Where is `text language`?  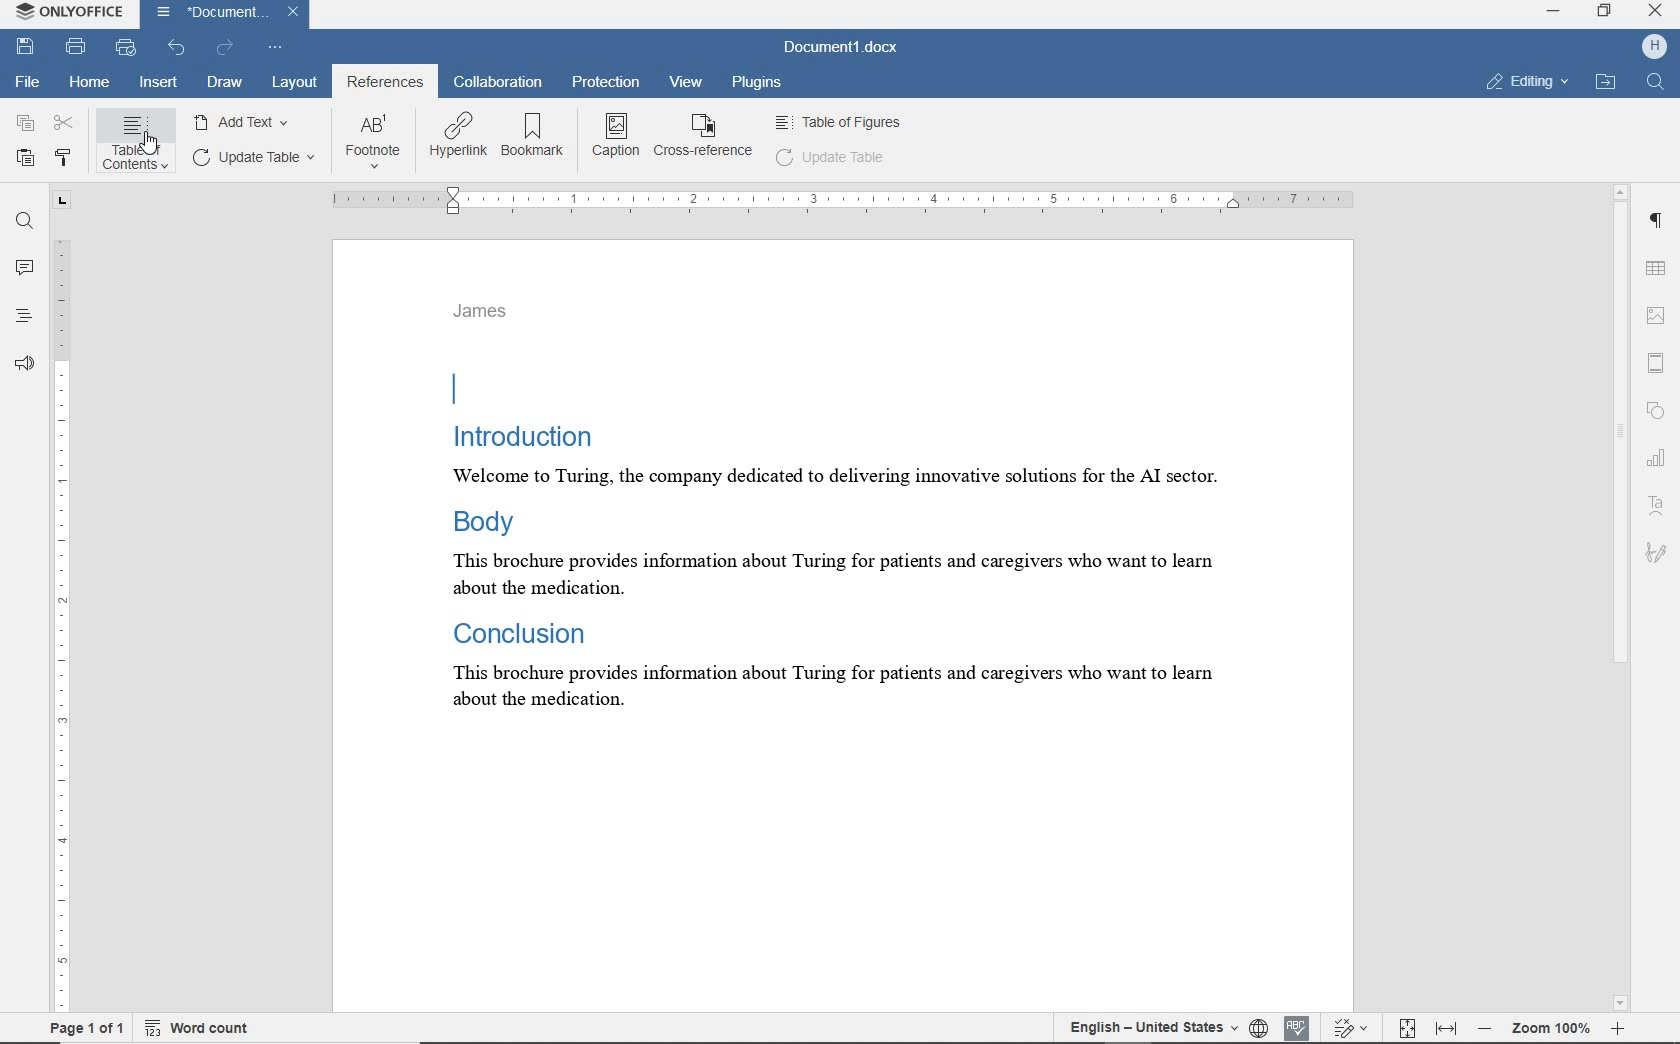 text language is located at coordinates (1150, 1028).